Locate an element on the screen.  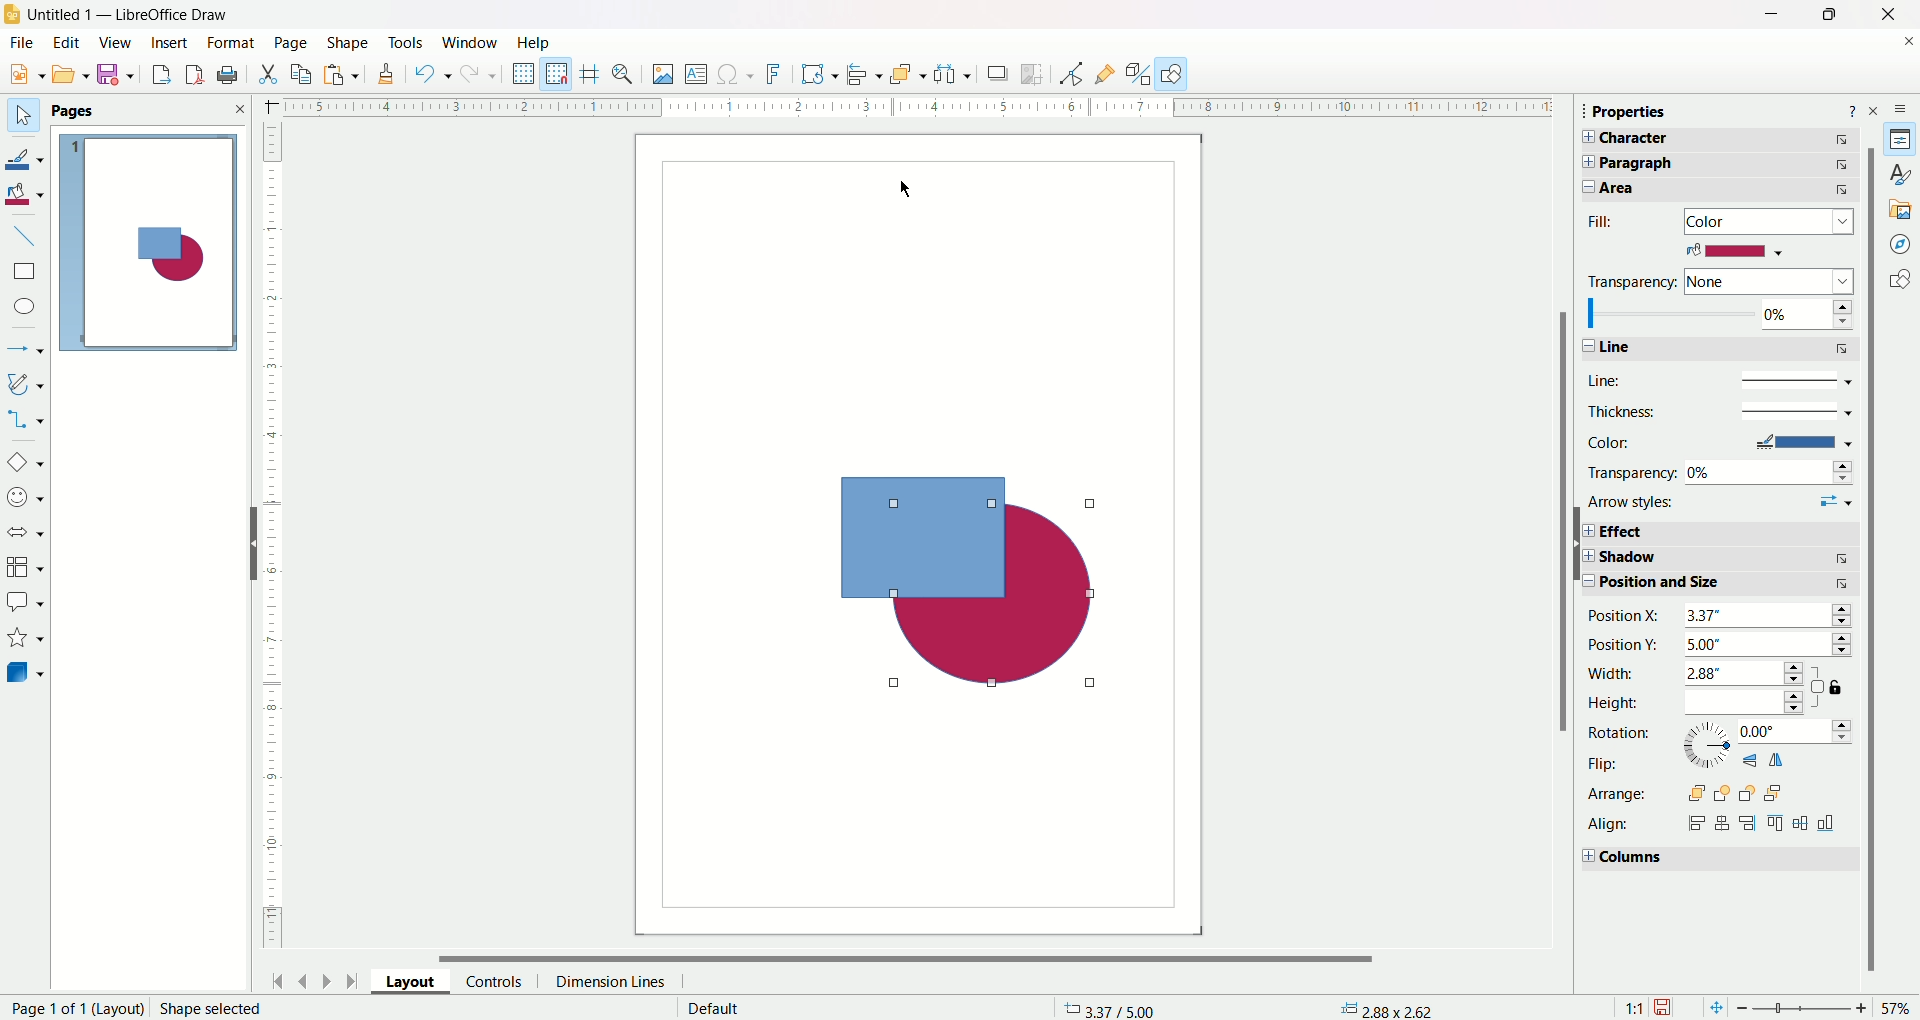
redo is located at coordinates (481, 76).